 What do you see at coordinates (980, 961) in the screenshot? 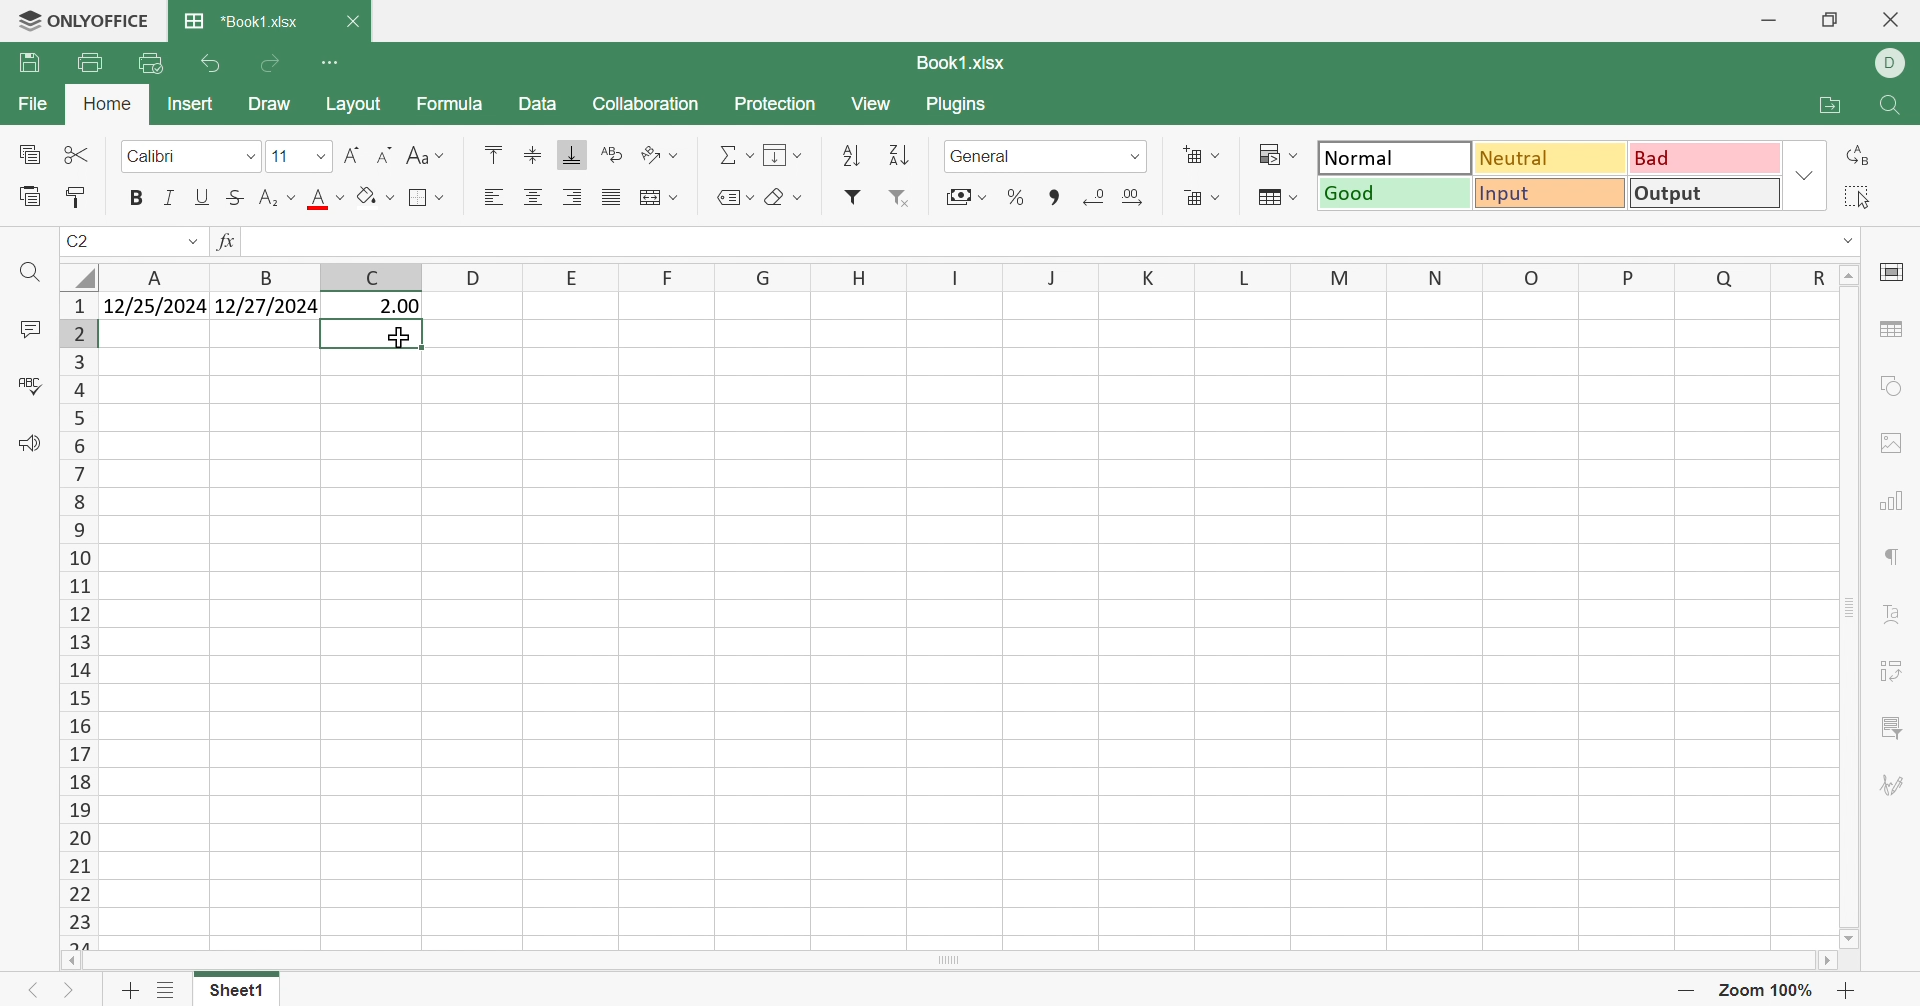
I see `scroll bar` at bounding box center [980, 961].